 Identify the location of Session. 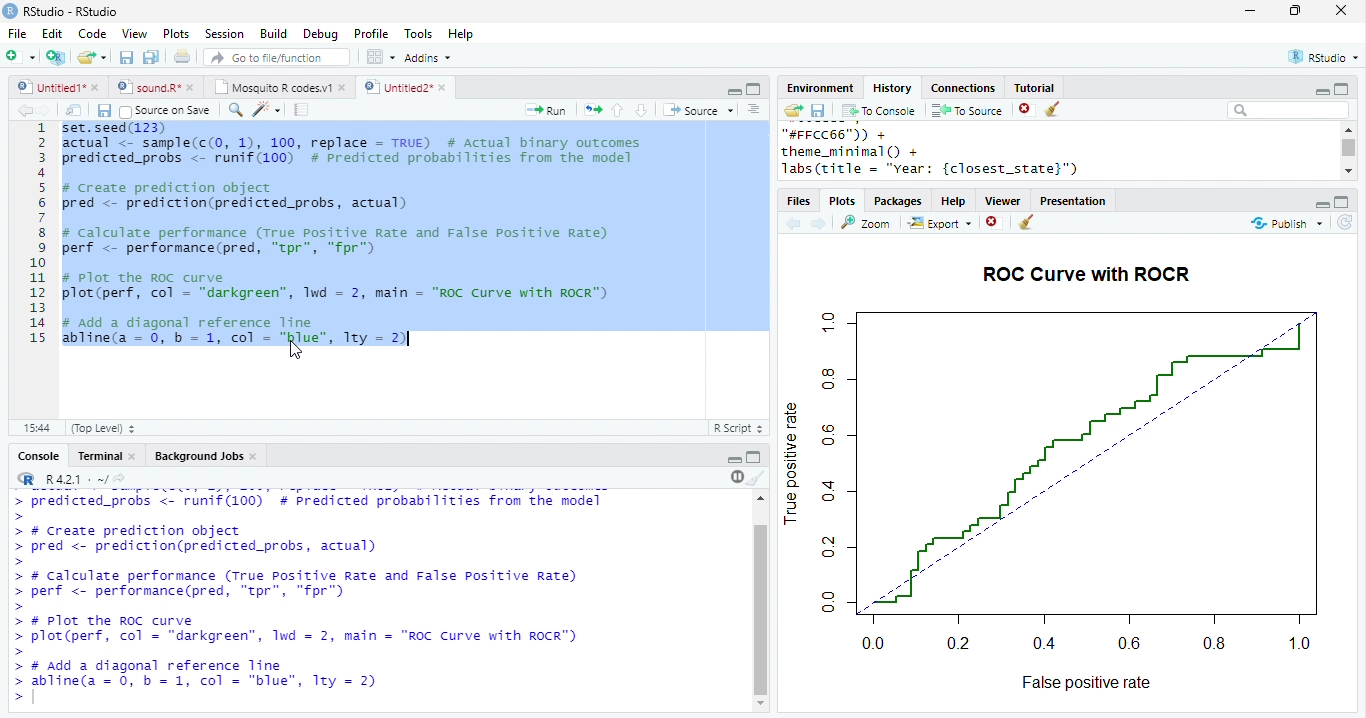
(224, 34).